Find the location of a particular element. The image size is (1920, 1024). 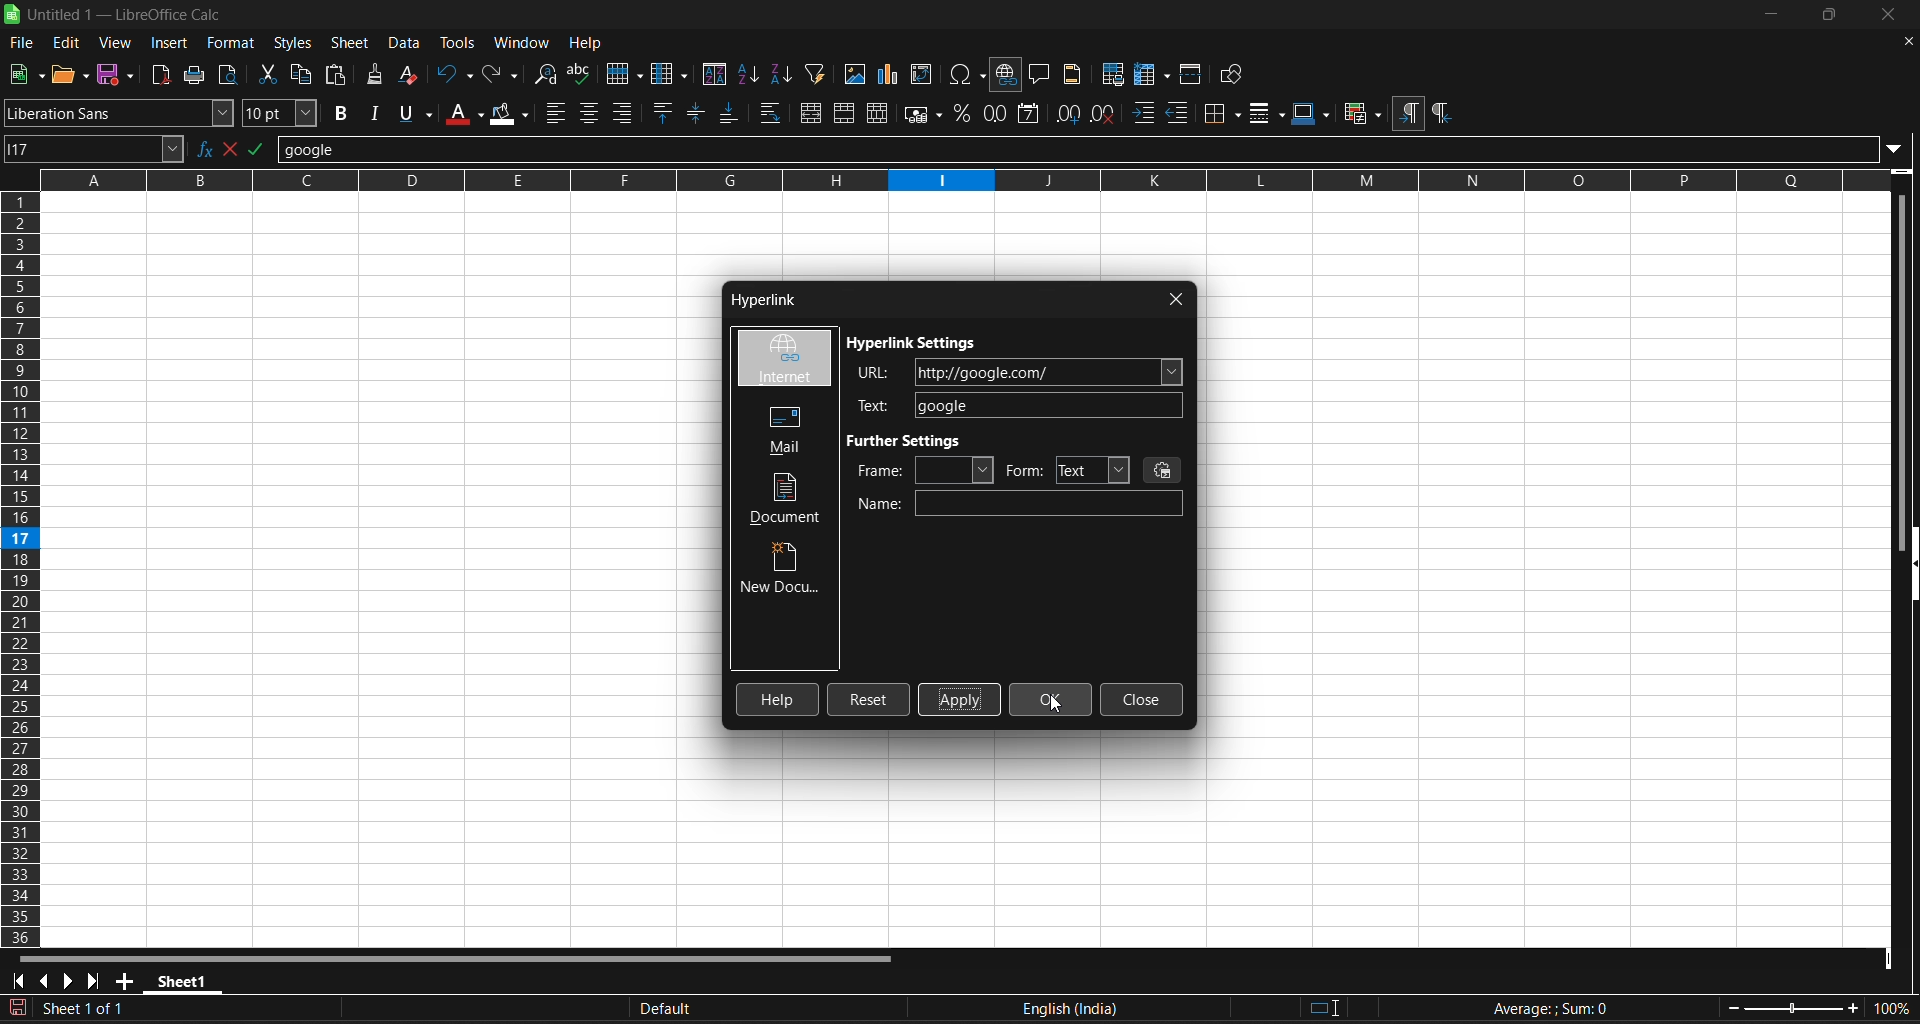

define print area is located at coordinates (1112, 73).